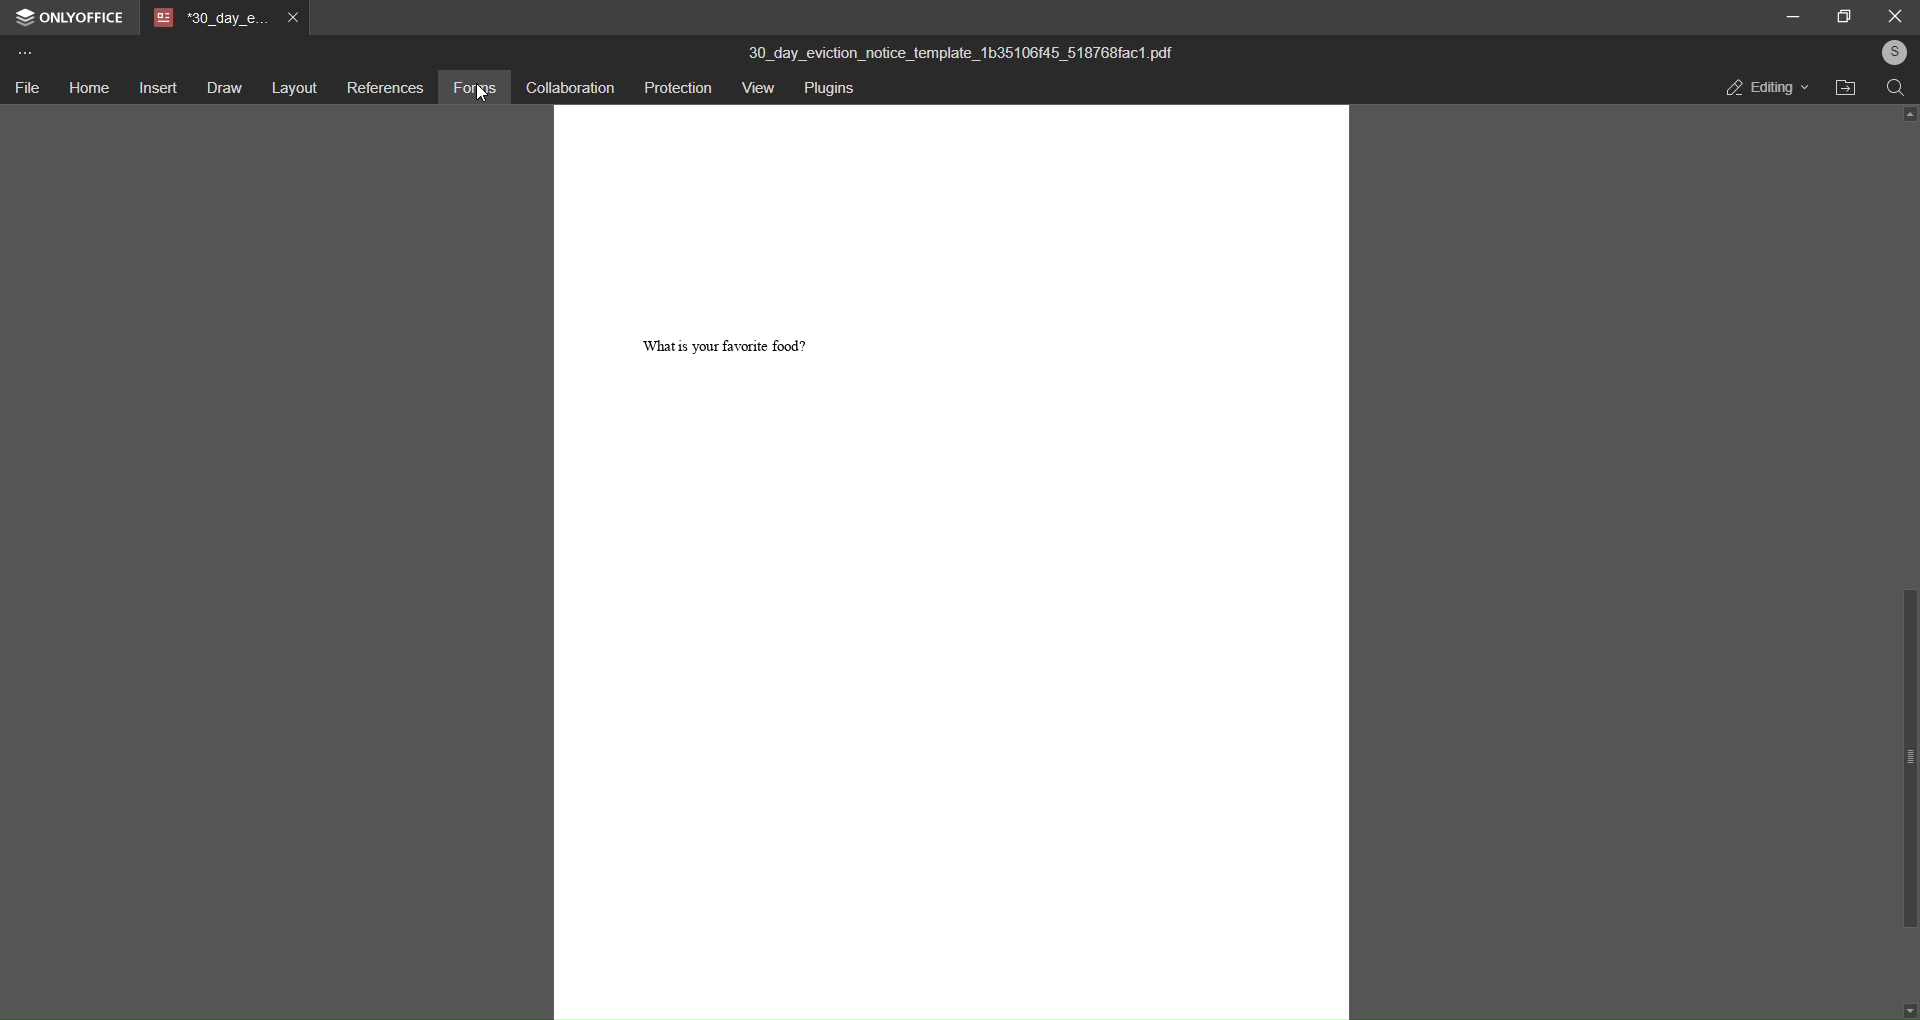 The height and width of the screenshot is (1020, 1920). I want to click on editing, so click(1764, 89).